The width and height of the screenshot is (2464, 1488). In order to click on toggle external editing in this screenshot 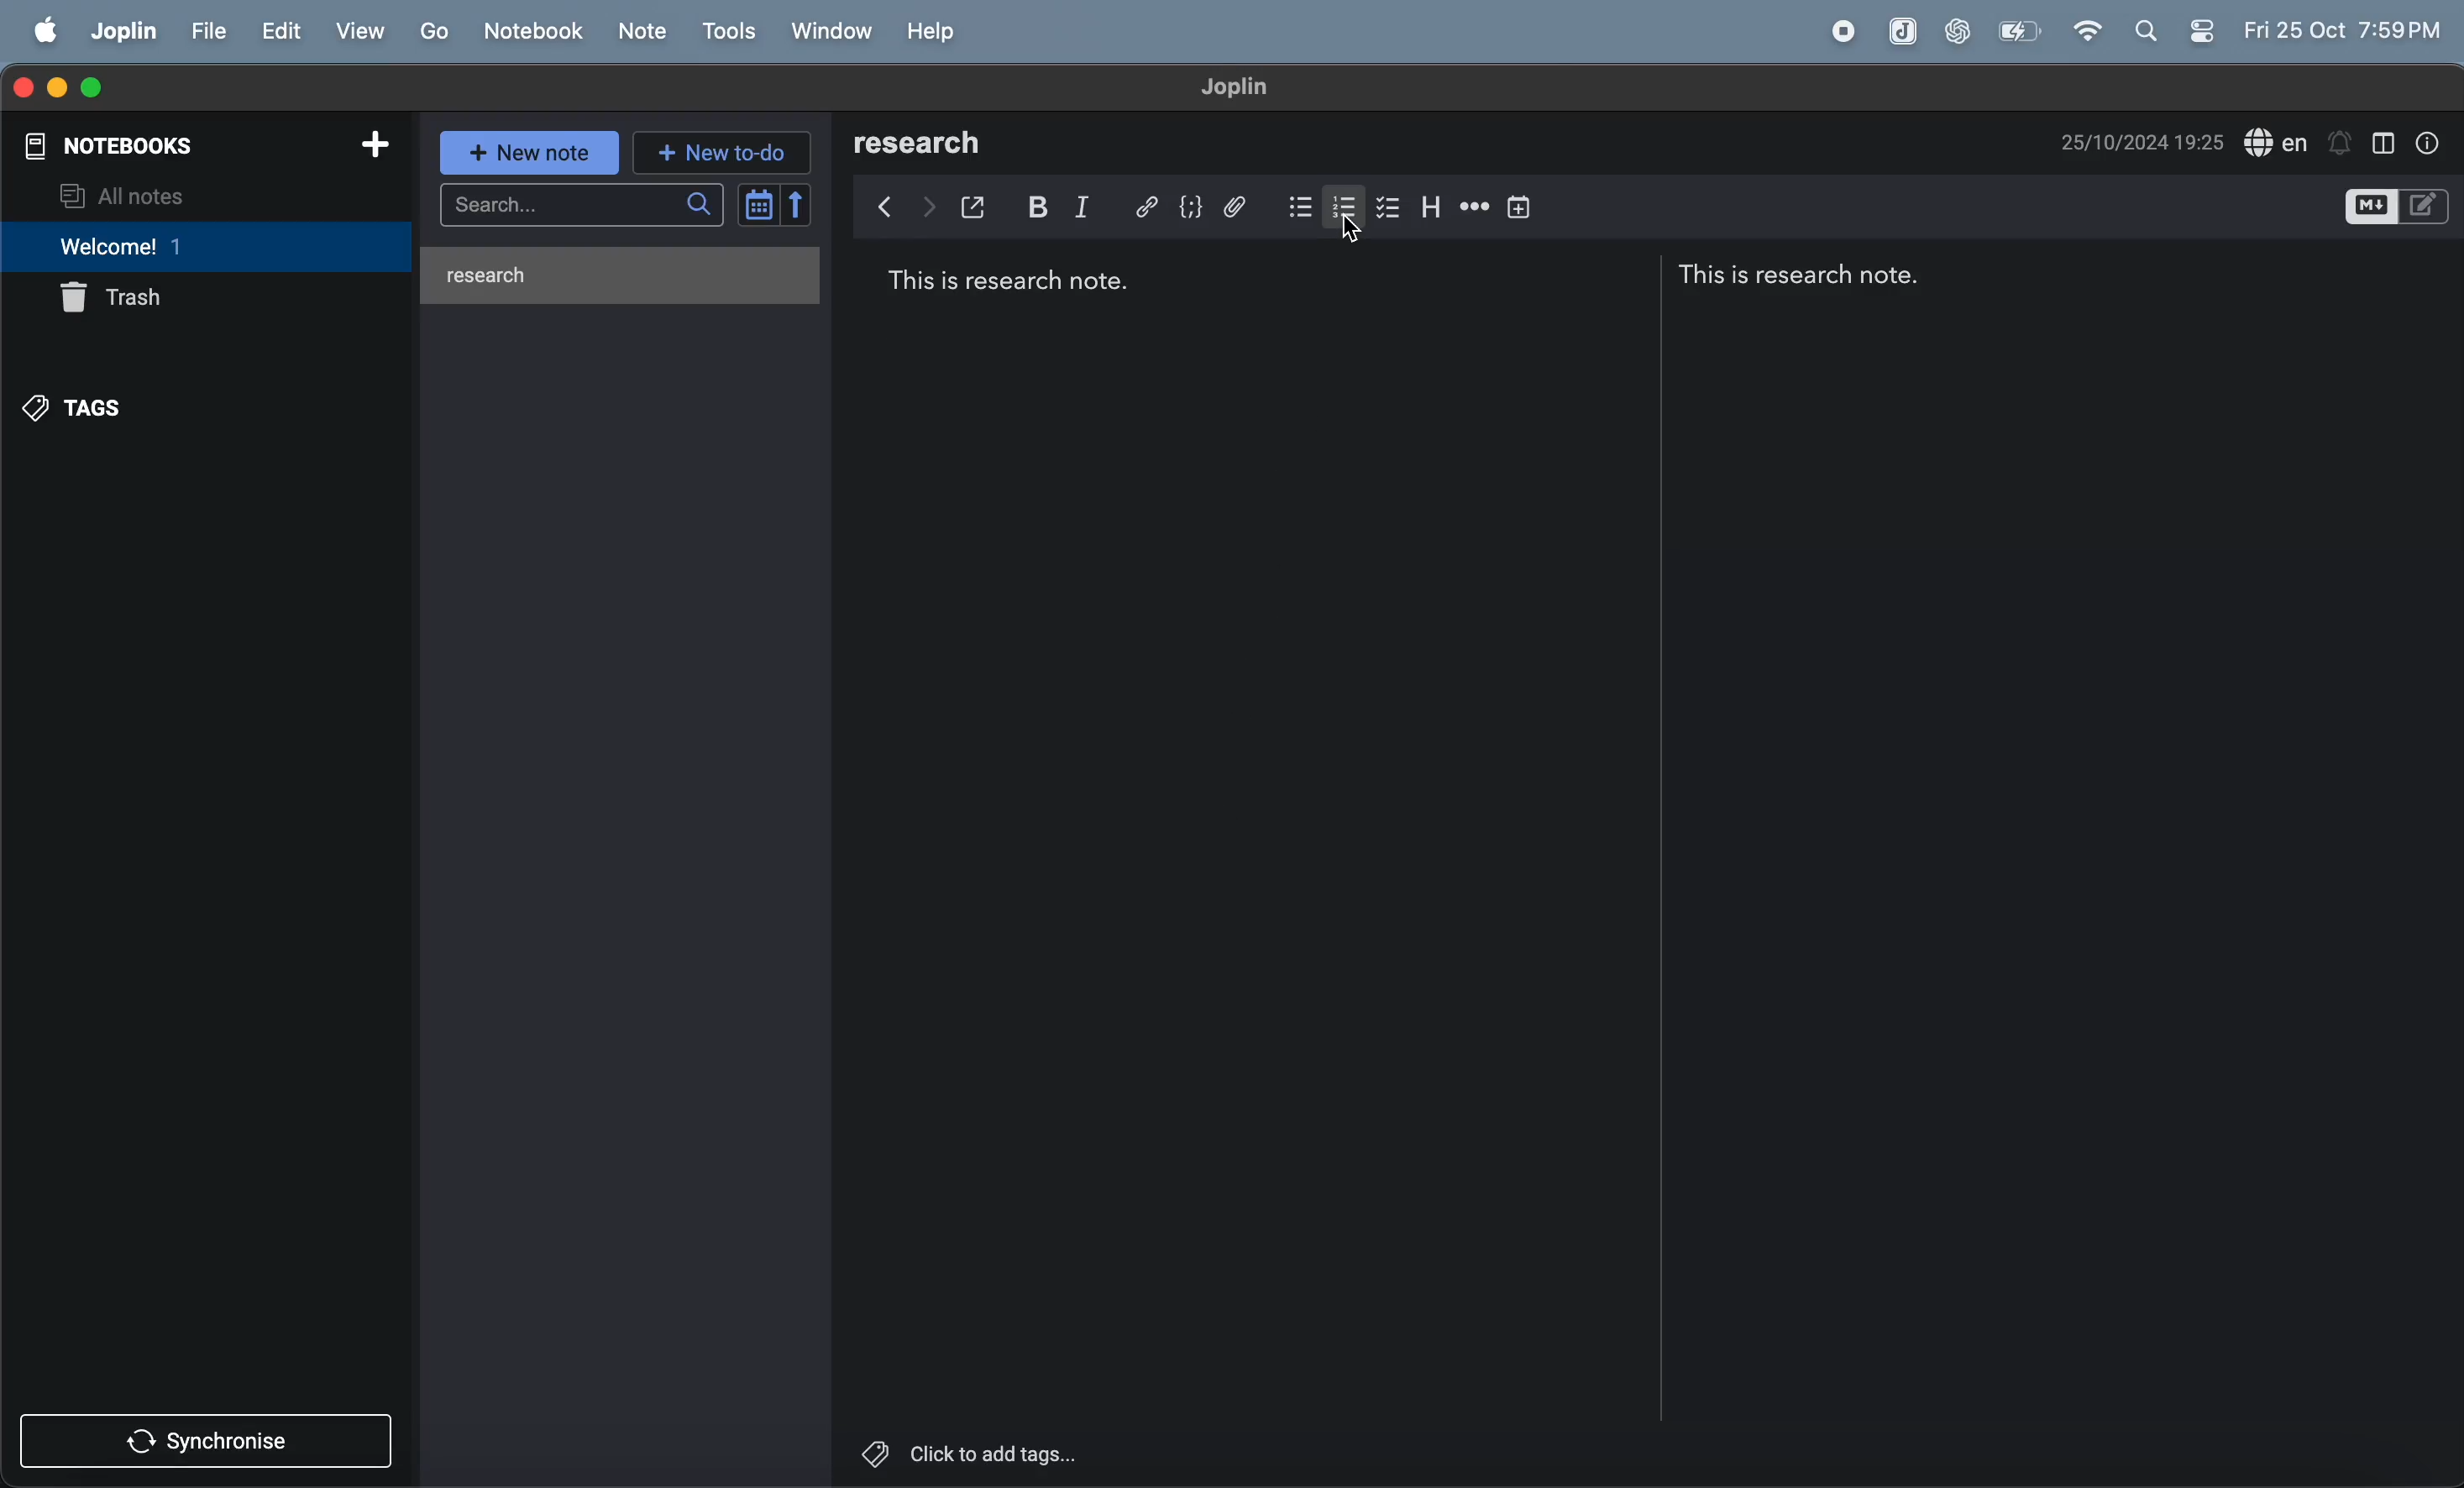, I will do `click(981, 207)`.